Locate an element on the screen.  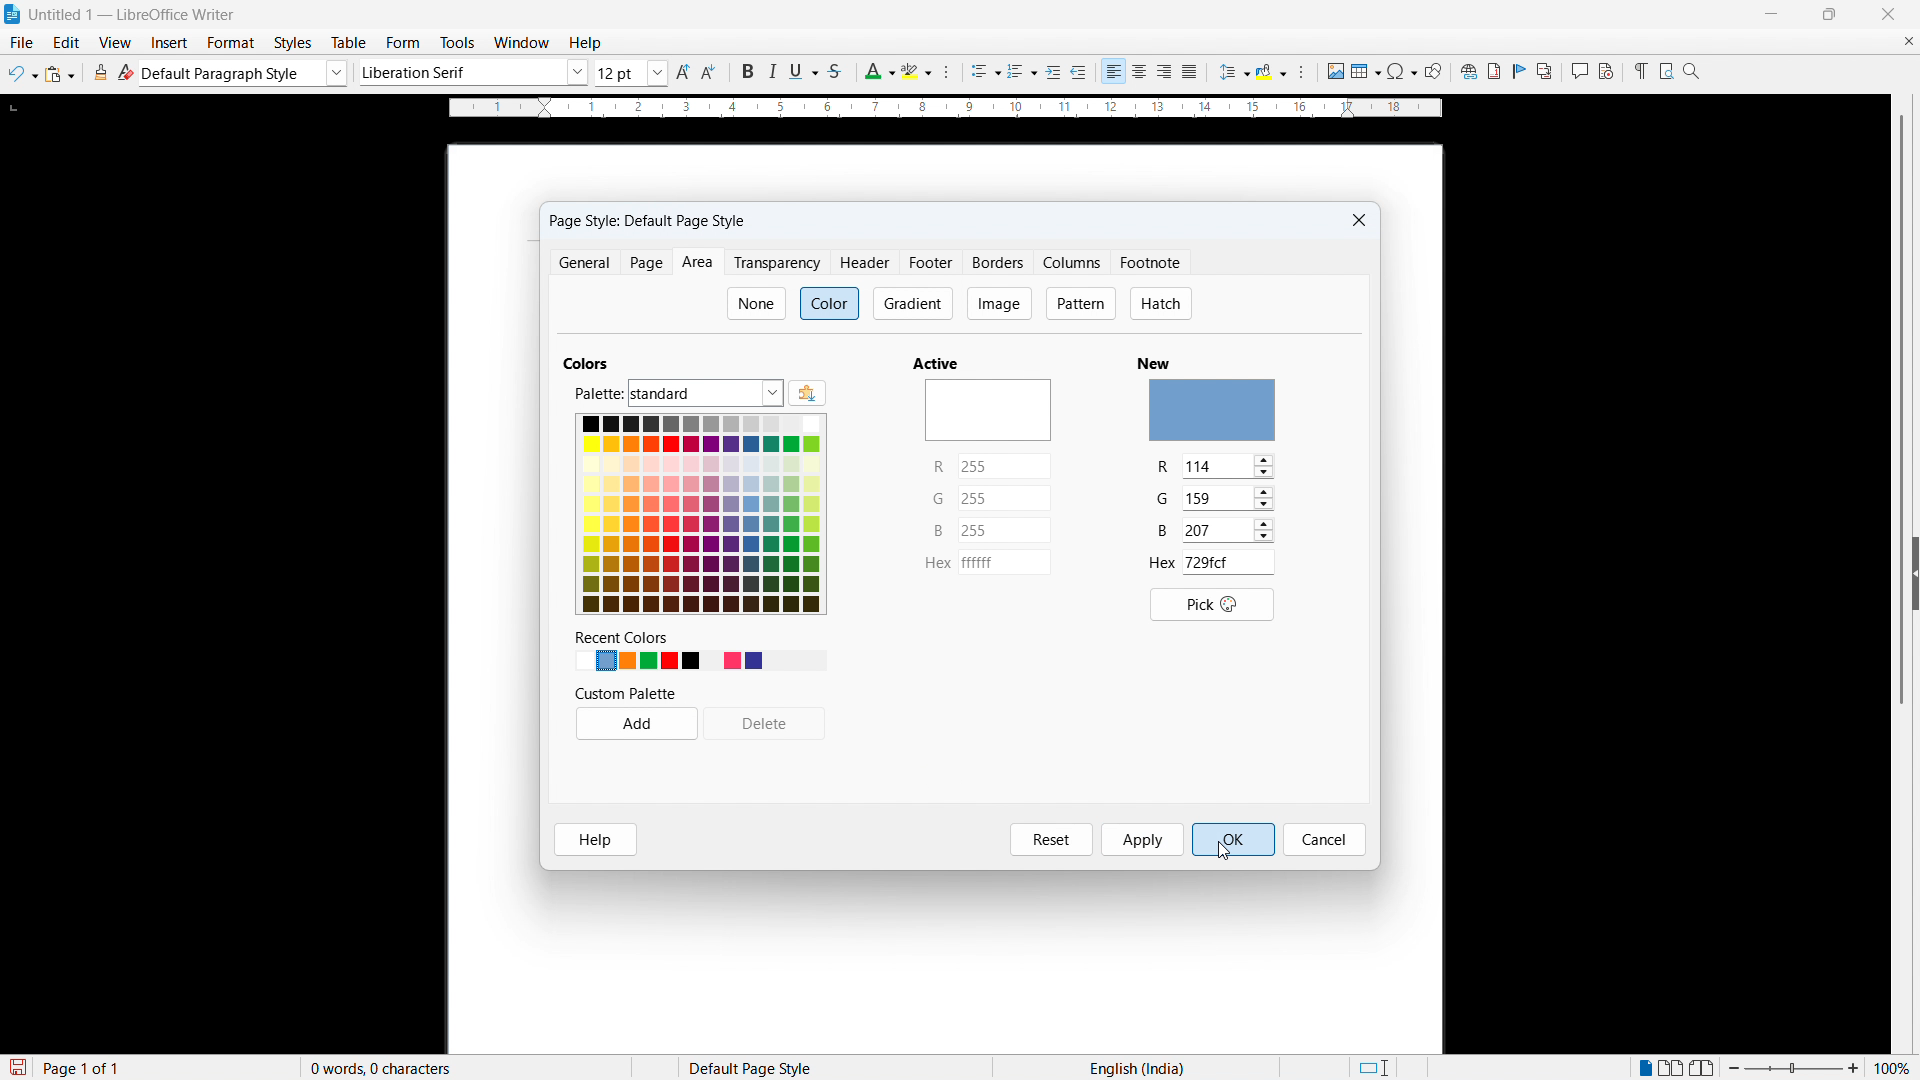
Clone formatting  is located at coordinates (102, 72).